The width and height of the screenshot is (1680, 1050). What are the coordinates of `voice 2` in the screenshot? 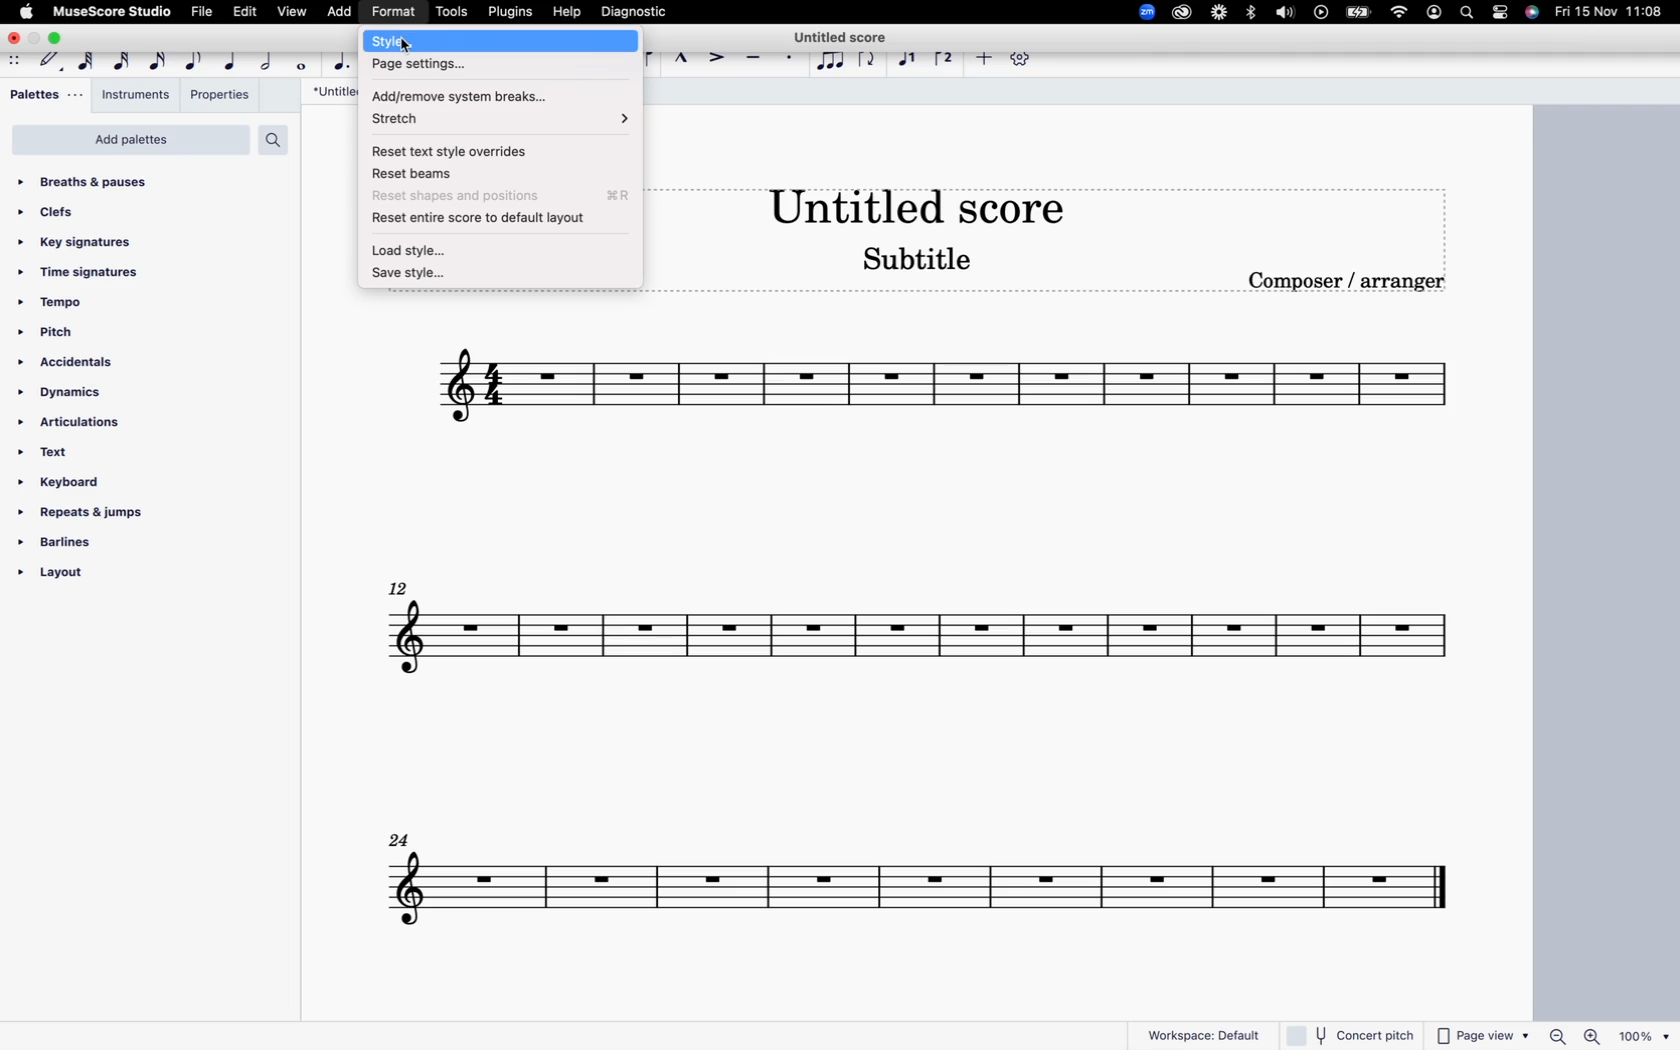 It's located at (947, 58).